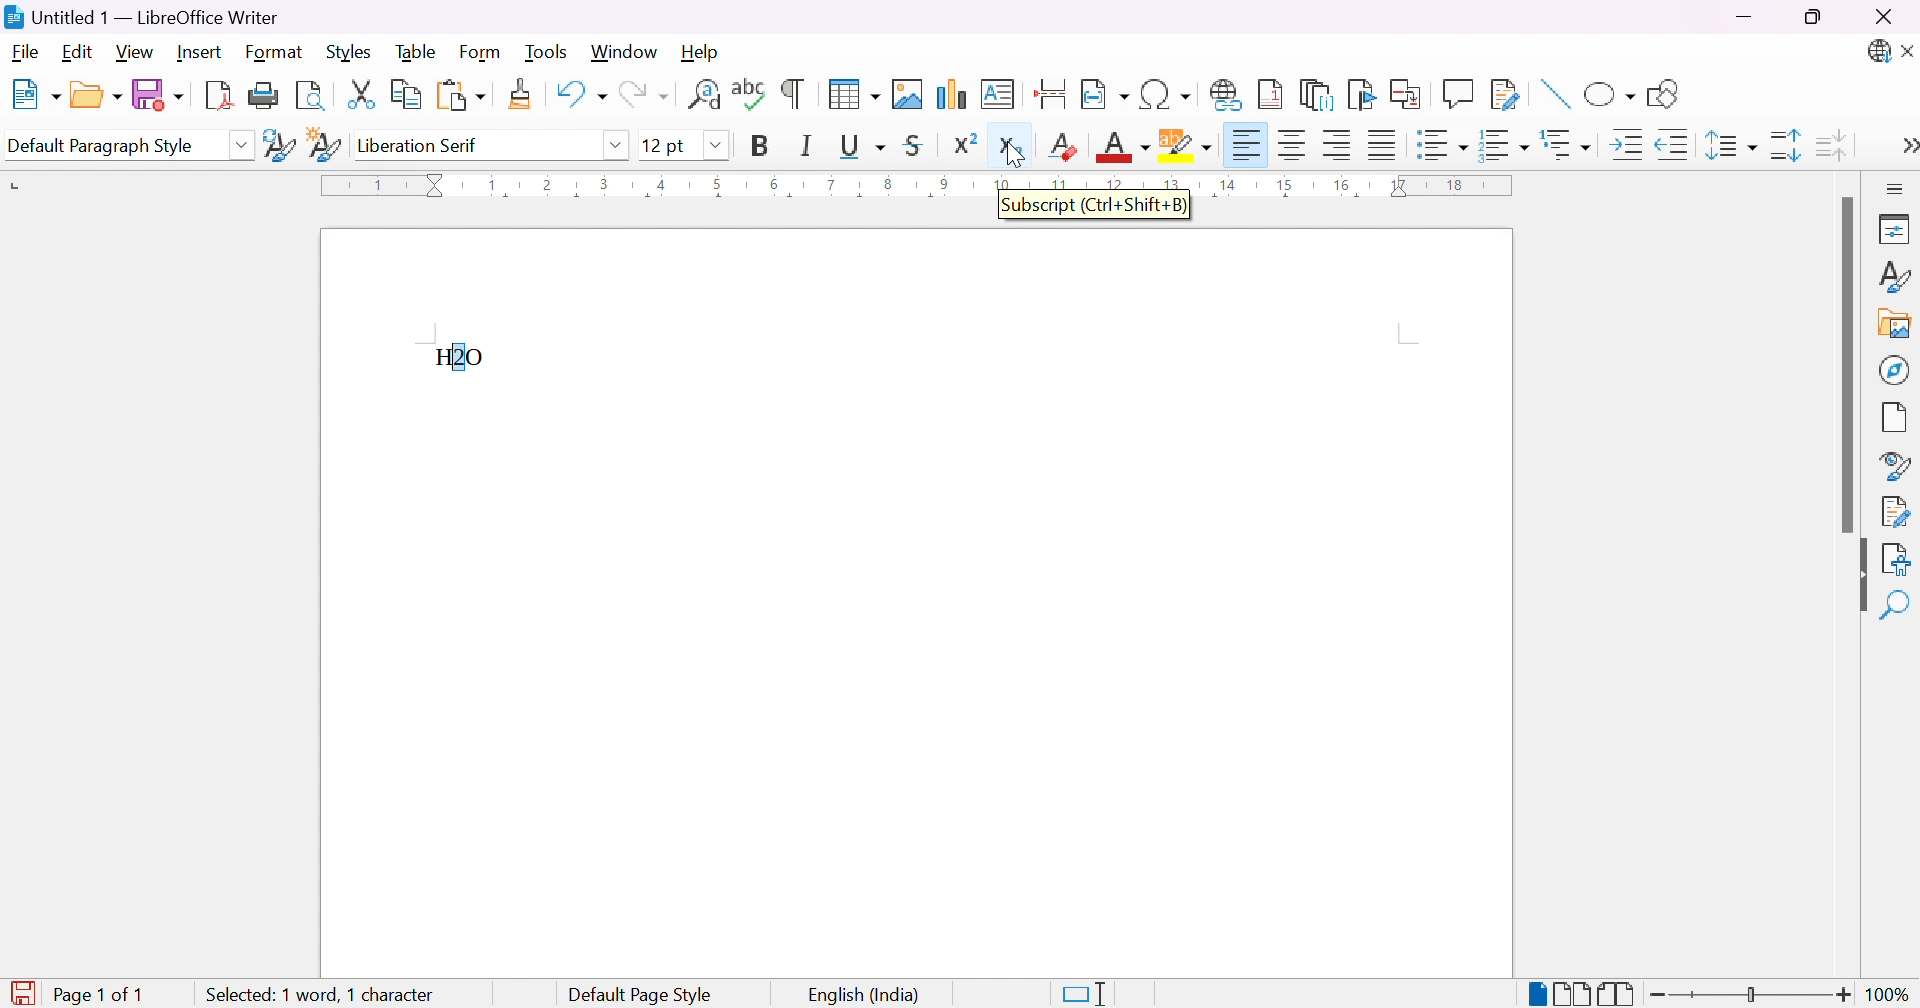 The height and width of the screenshot is (1008, 1920). Describe the element at coordinates (1609, 98) in the screenshot. I see `Basic shapes` at that location.